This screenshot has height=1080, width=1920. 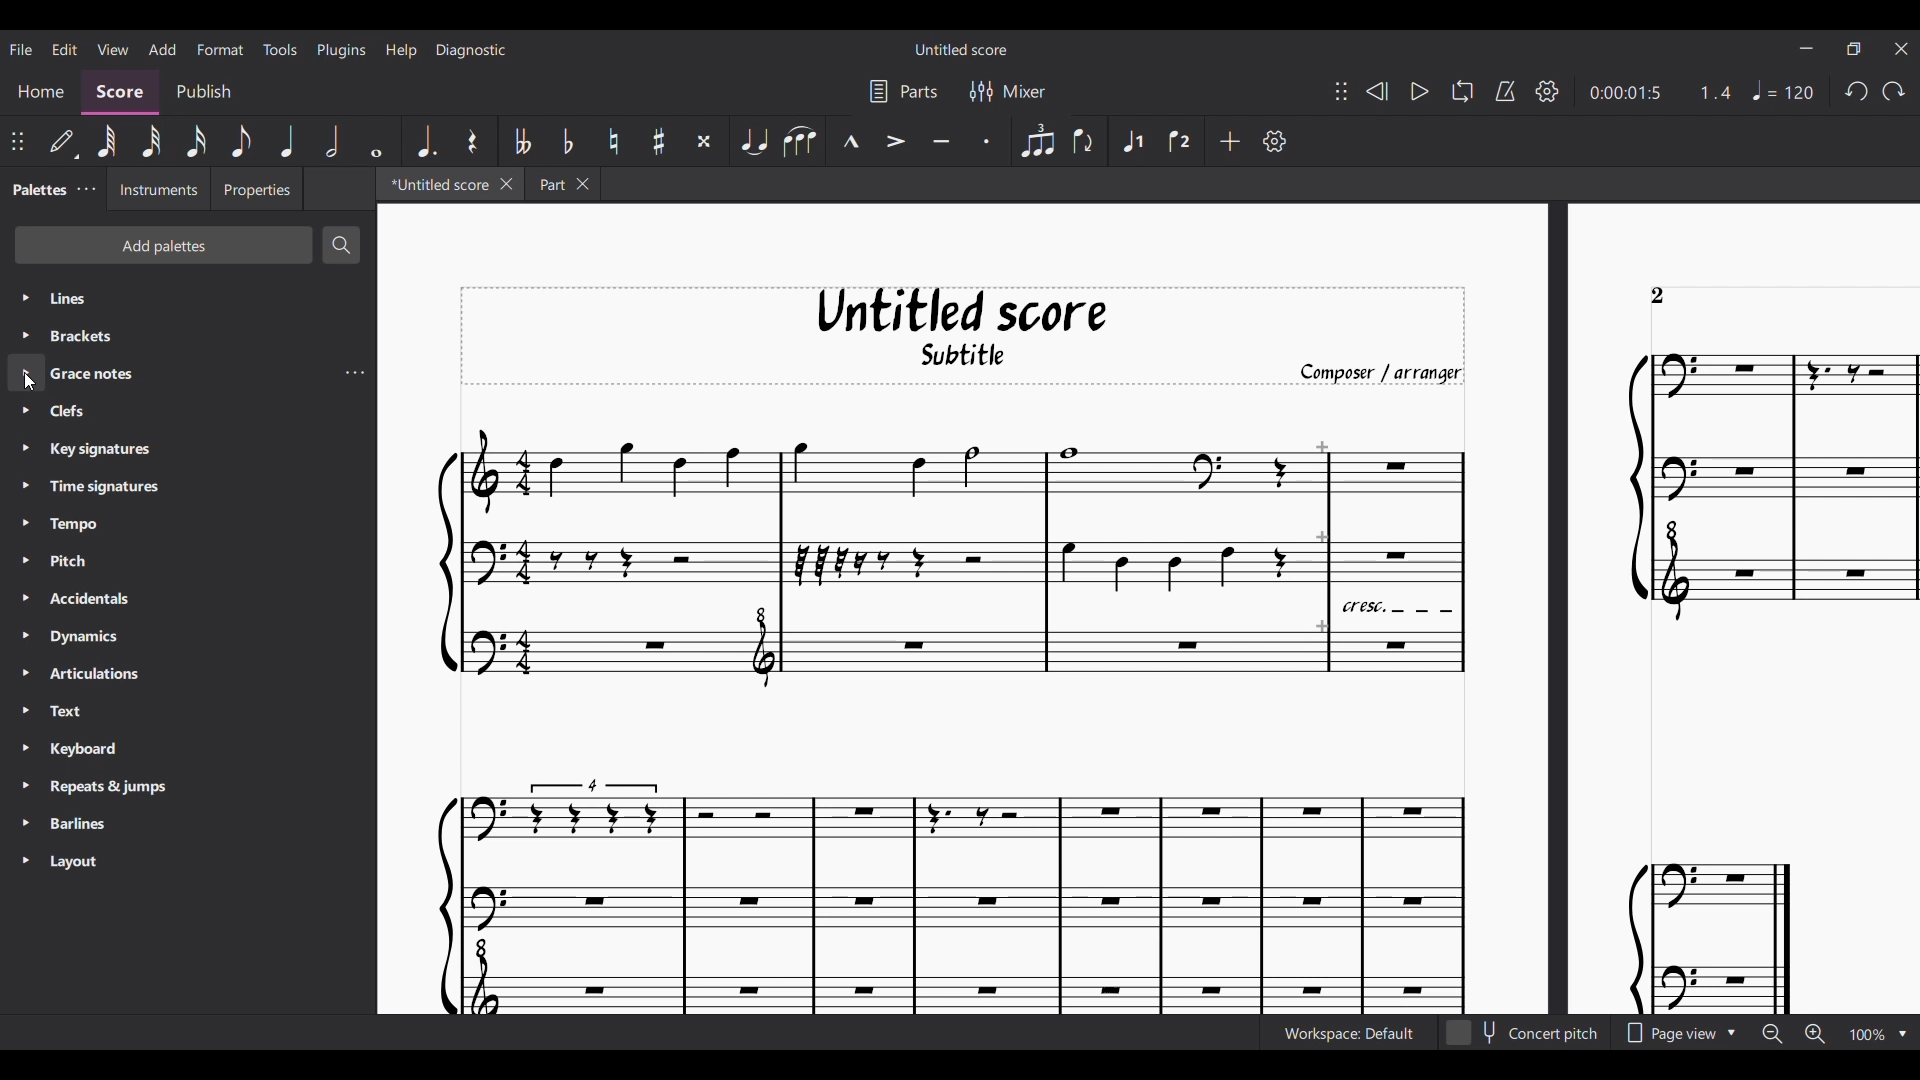 I want to click on Current duration and ratio, so click(x=1660, y=93).